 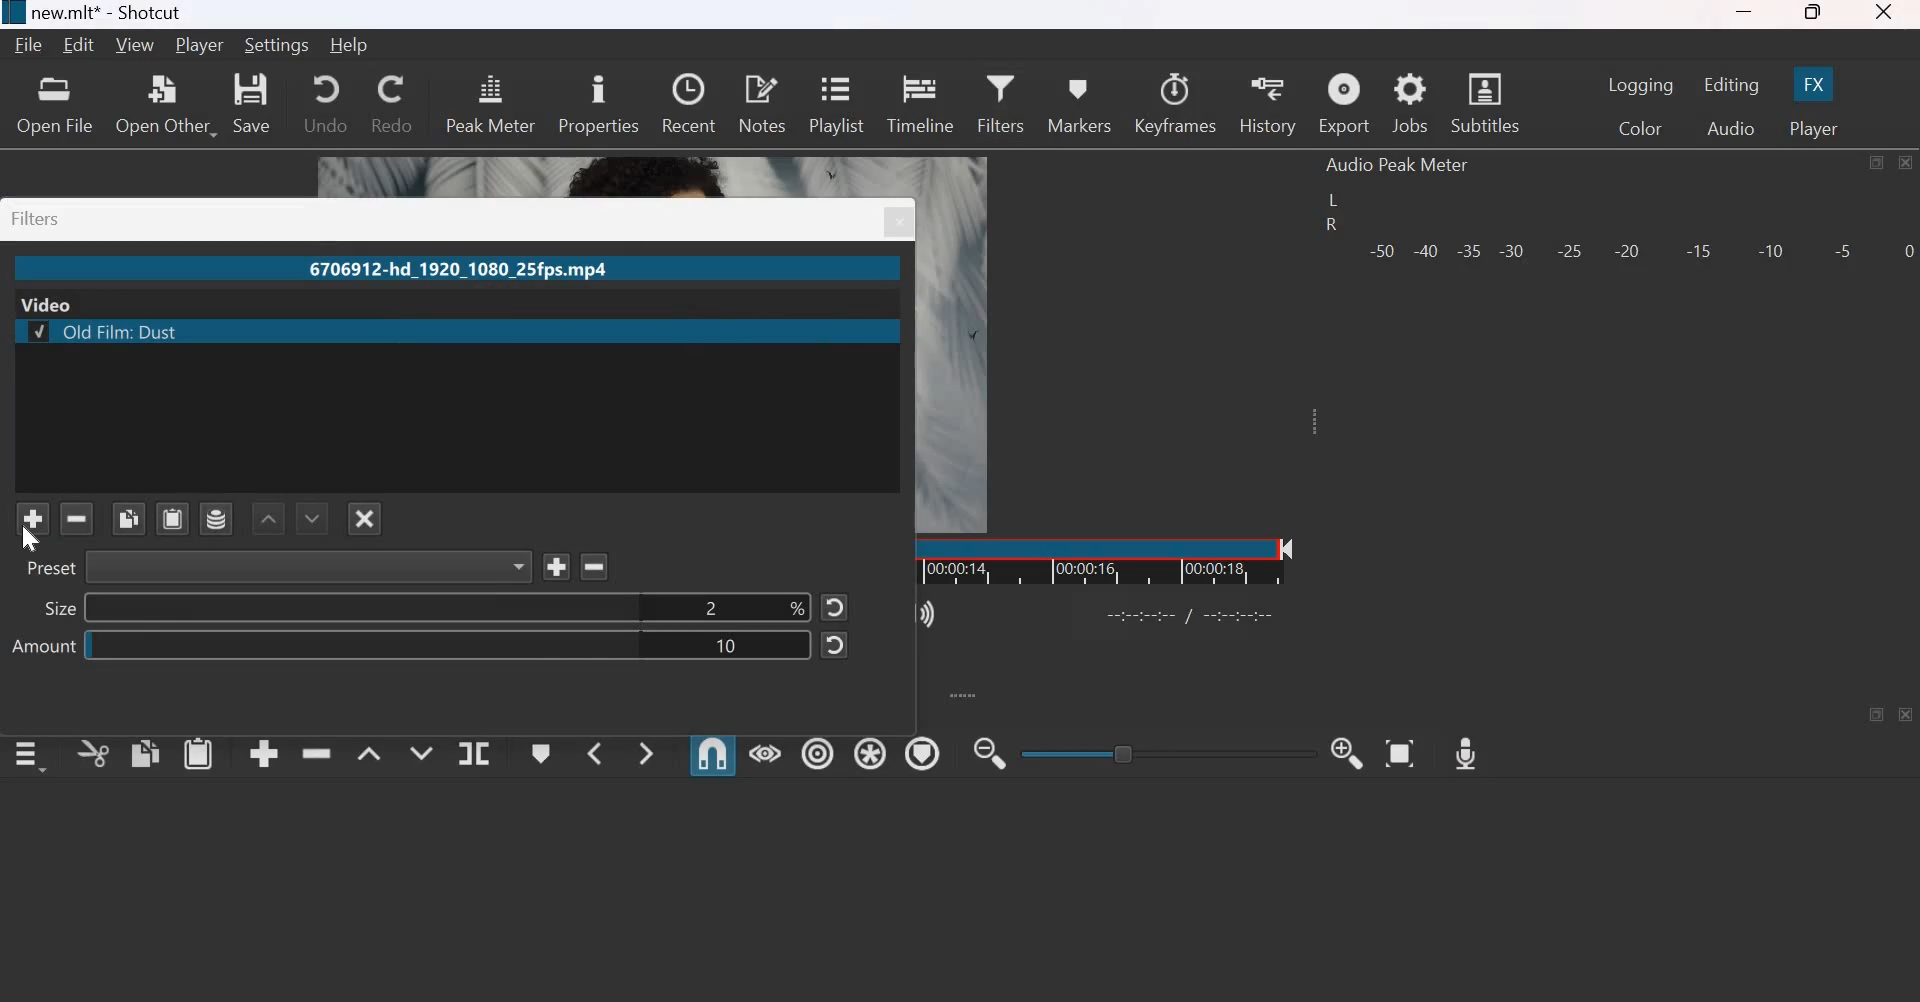 What do you see at coordinates (394, 104) in the screenshot?
I see `Redo` at bounding box center [394, 104].